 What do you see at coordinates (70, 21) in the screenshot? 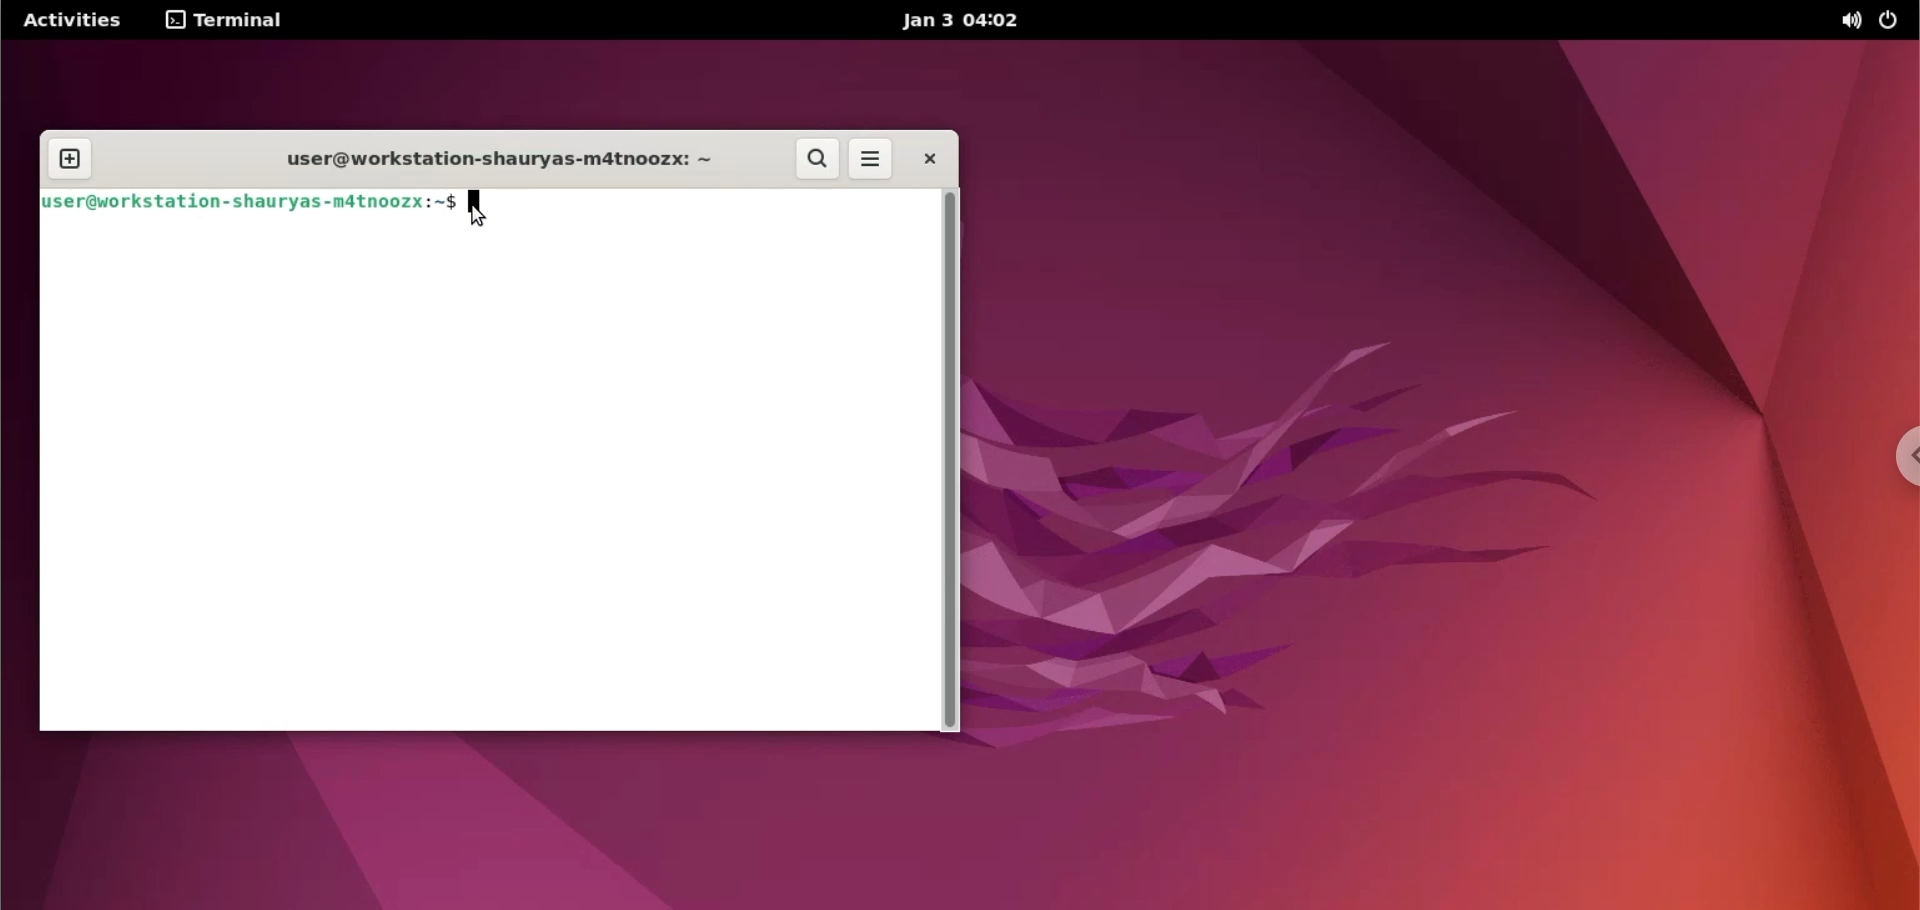
I see `Activities` at bounding box center [70, 21].